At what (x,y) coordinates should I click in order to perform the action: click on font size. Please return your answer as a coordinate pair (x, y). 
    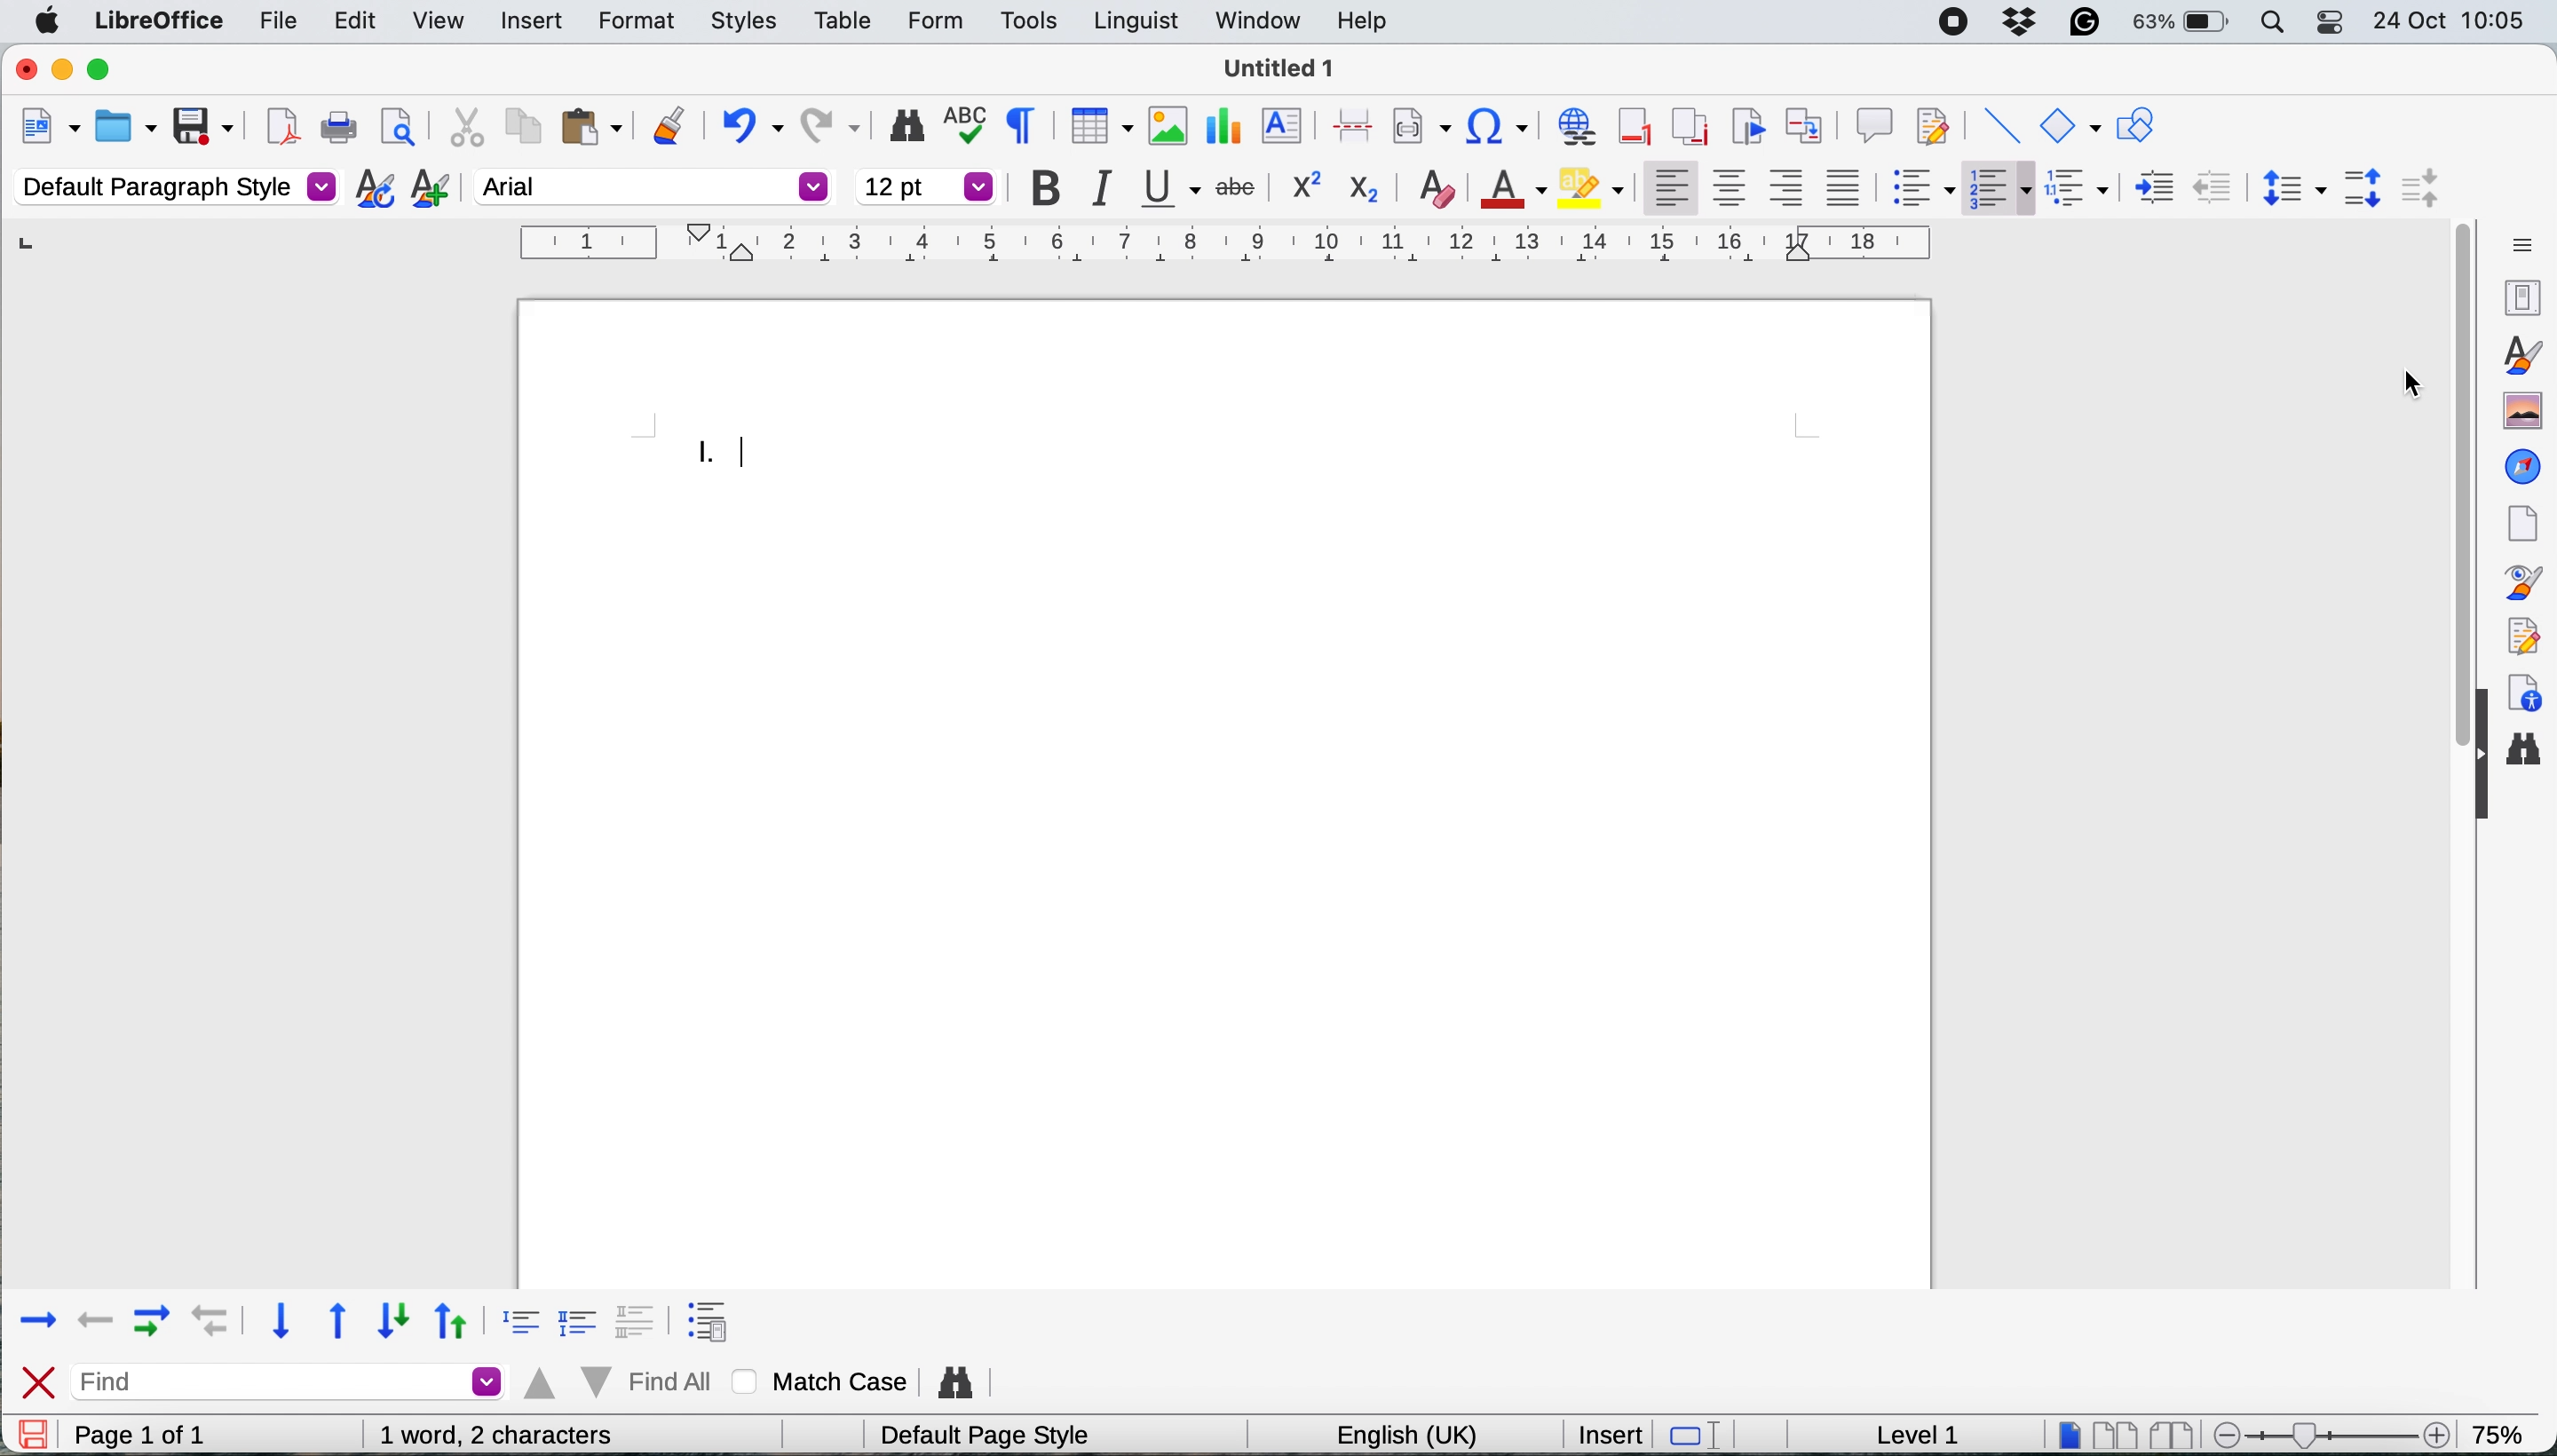
    Looking at the image, I should click on (927, 186).